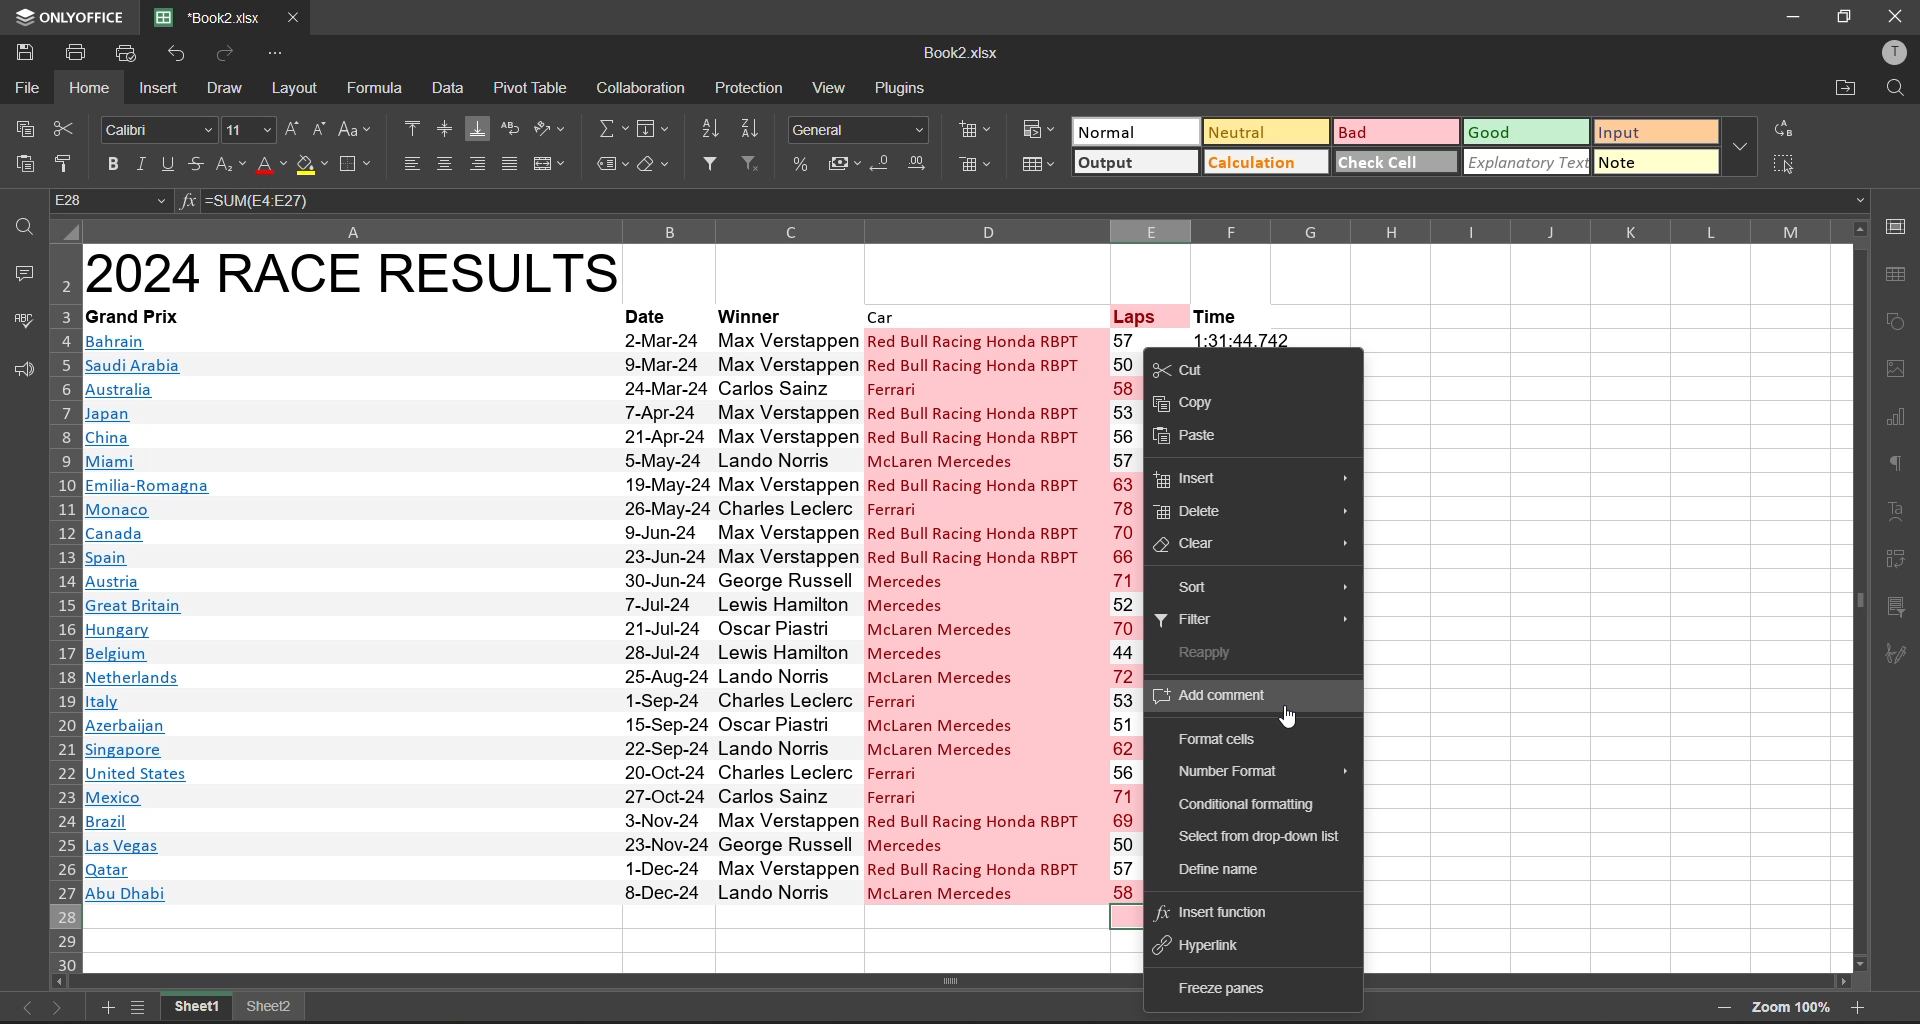  Describe the element at coordinates (26, 52) in the screenshot. I see `save` at that location.